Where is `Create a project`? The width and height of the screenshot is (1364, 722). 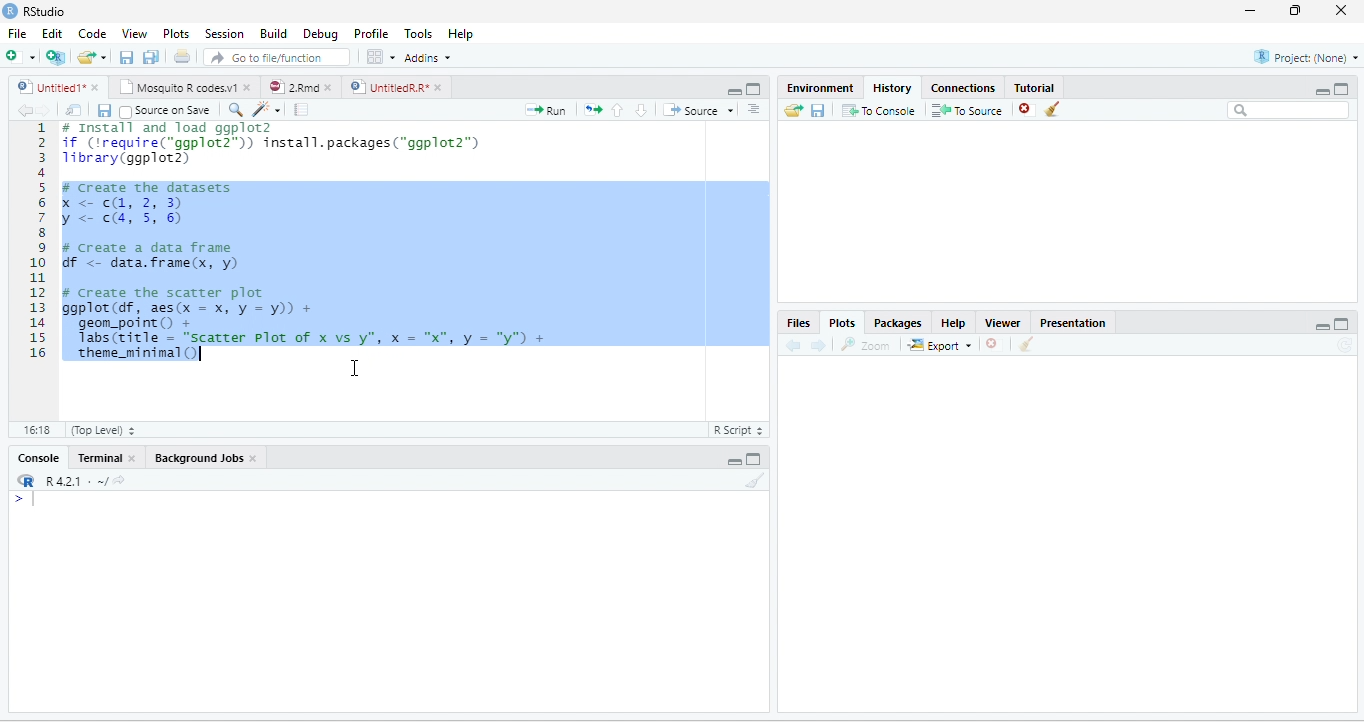 Create a project is located at coordinates (57, 55).